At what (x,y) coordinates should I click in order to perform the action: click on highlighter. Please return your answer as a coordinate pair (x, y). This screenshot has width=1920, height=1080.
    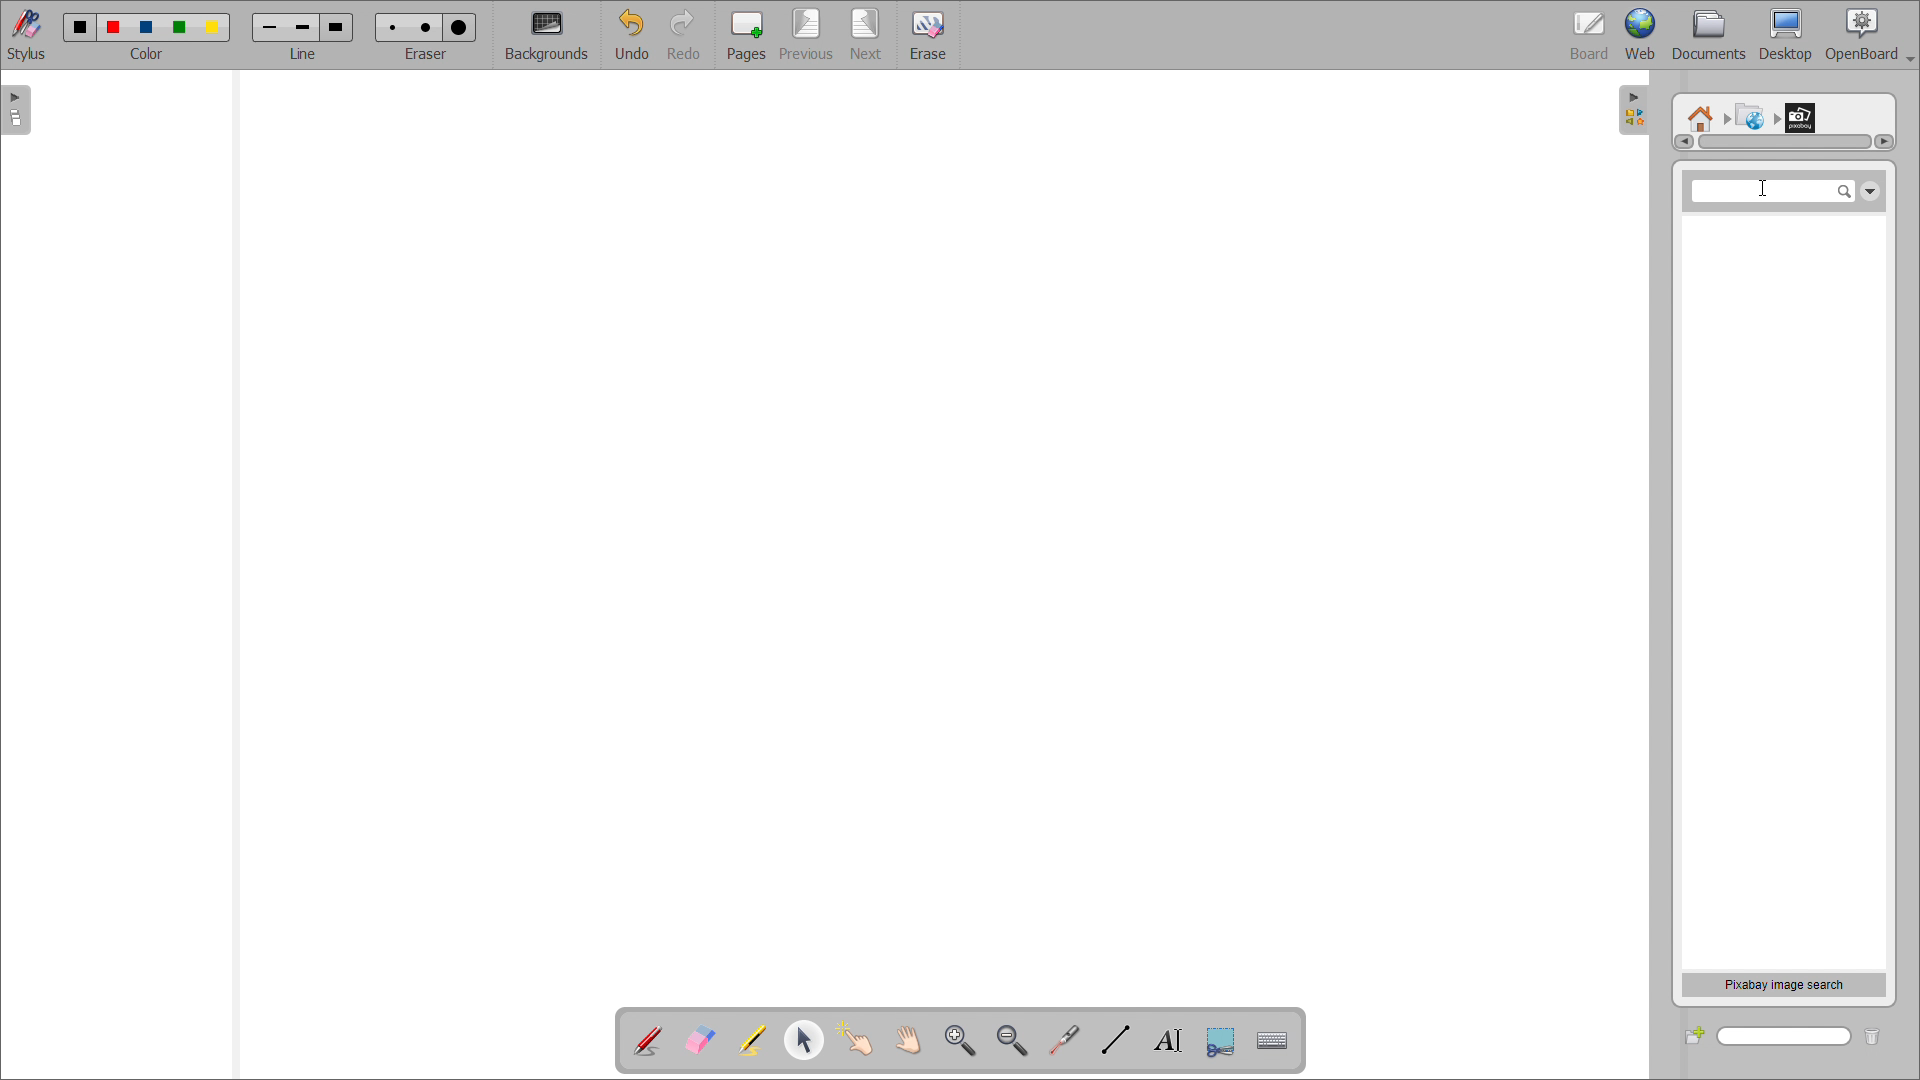
    Looking at the image, I should click on (751, 1041).